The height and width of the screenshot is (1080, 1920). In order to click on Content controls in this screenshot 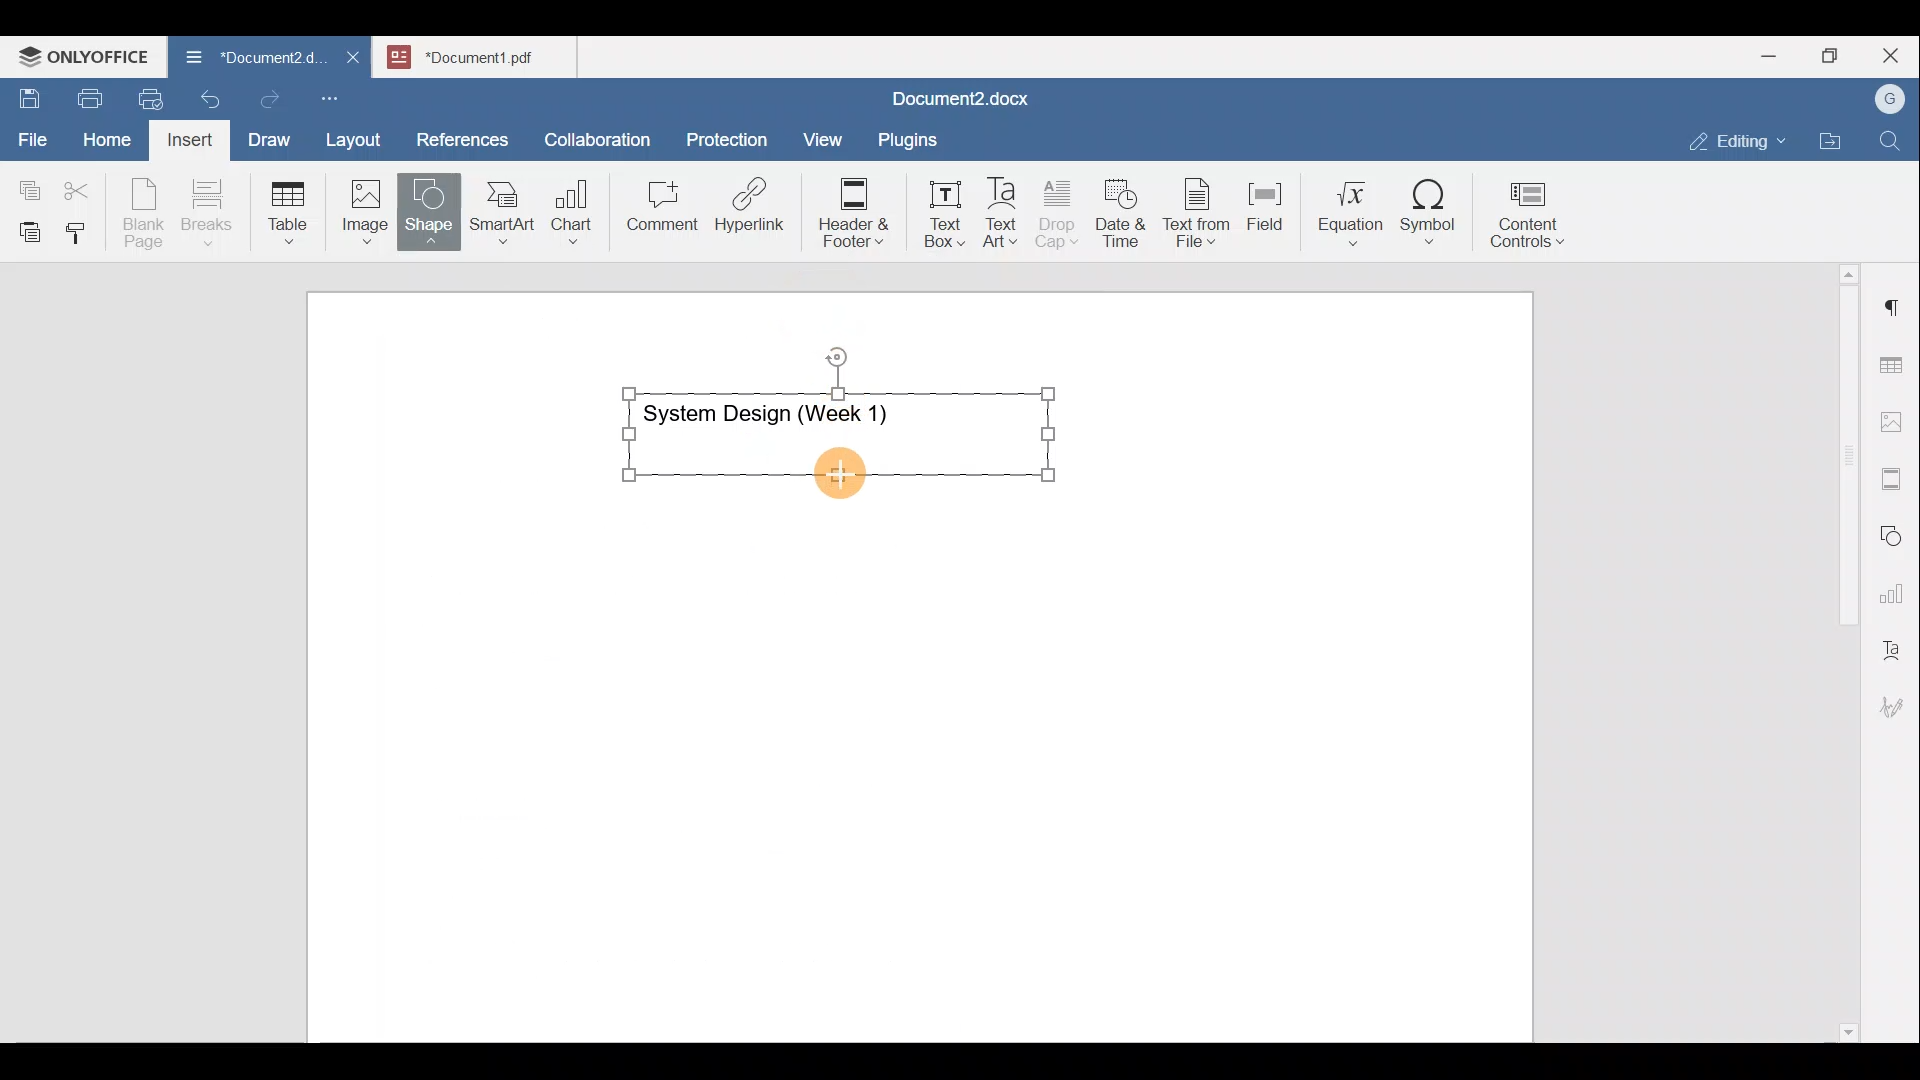, I will do `click(1531, 221)`.